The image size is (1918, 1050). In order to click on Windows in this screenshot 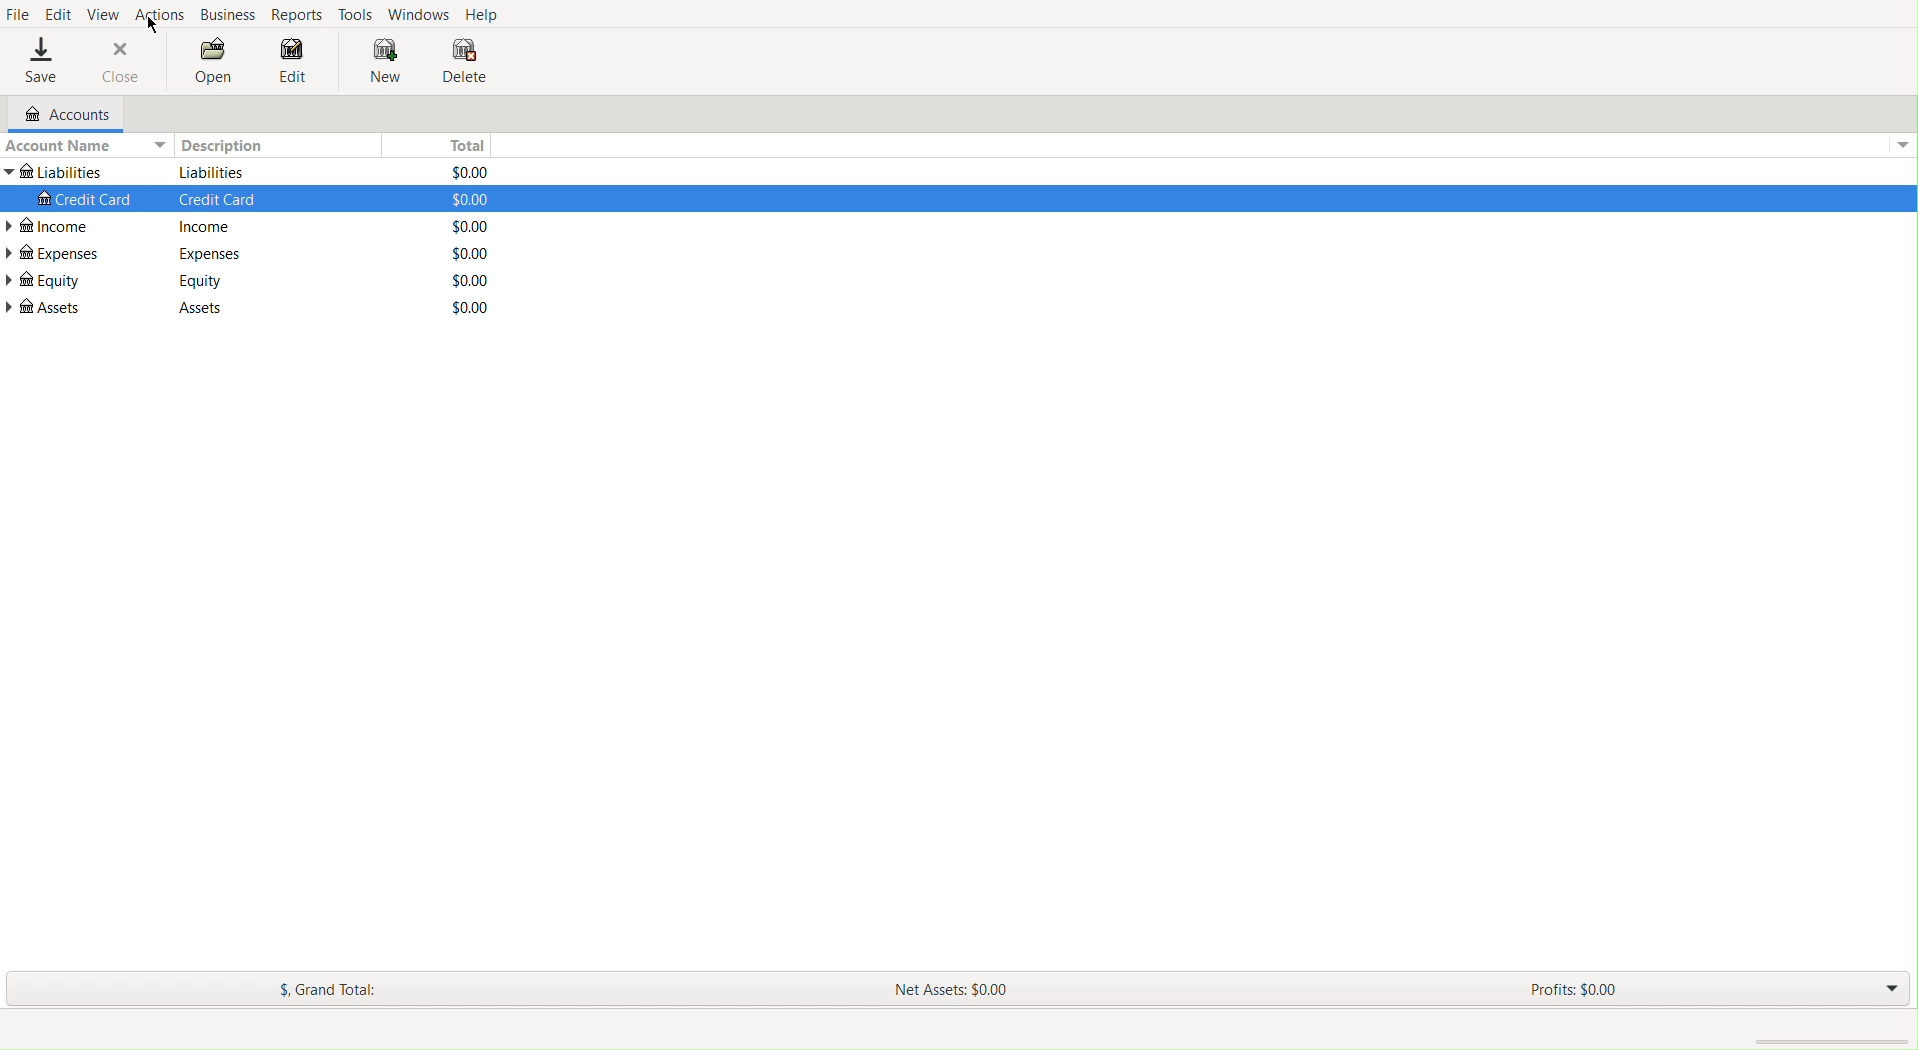, I will do `click(421, 14)`.